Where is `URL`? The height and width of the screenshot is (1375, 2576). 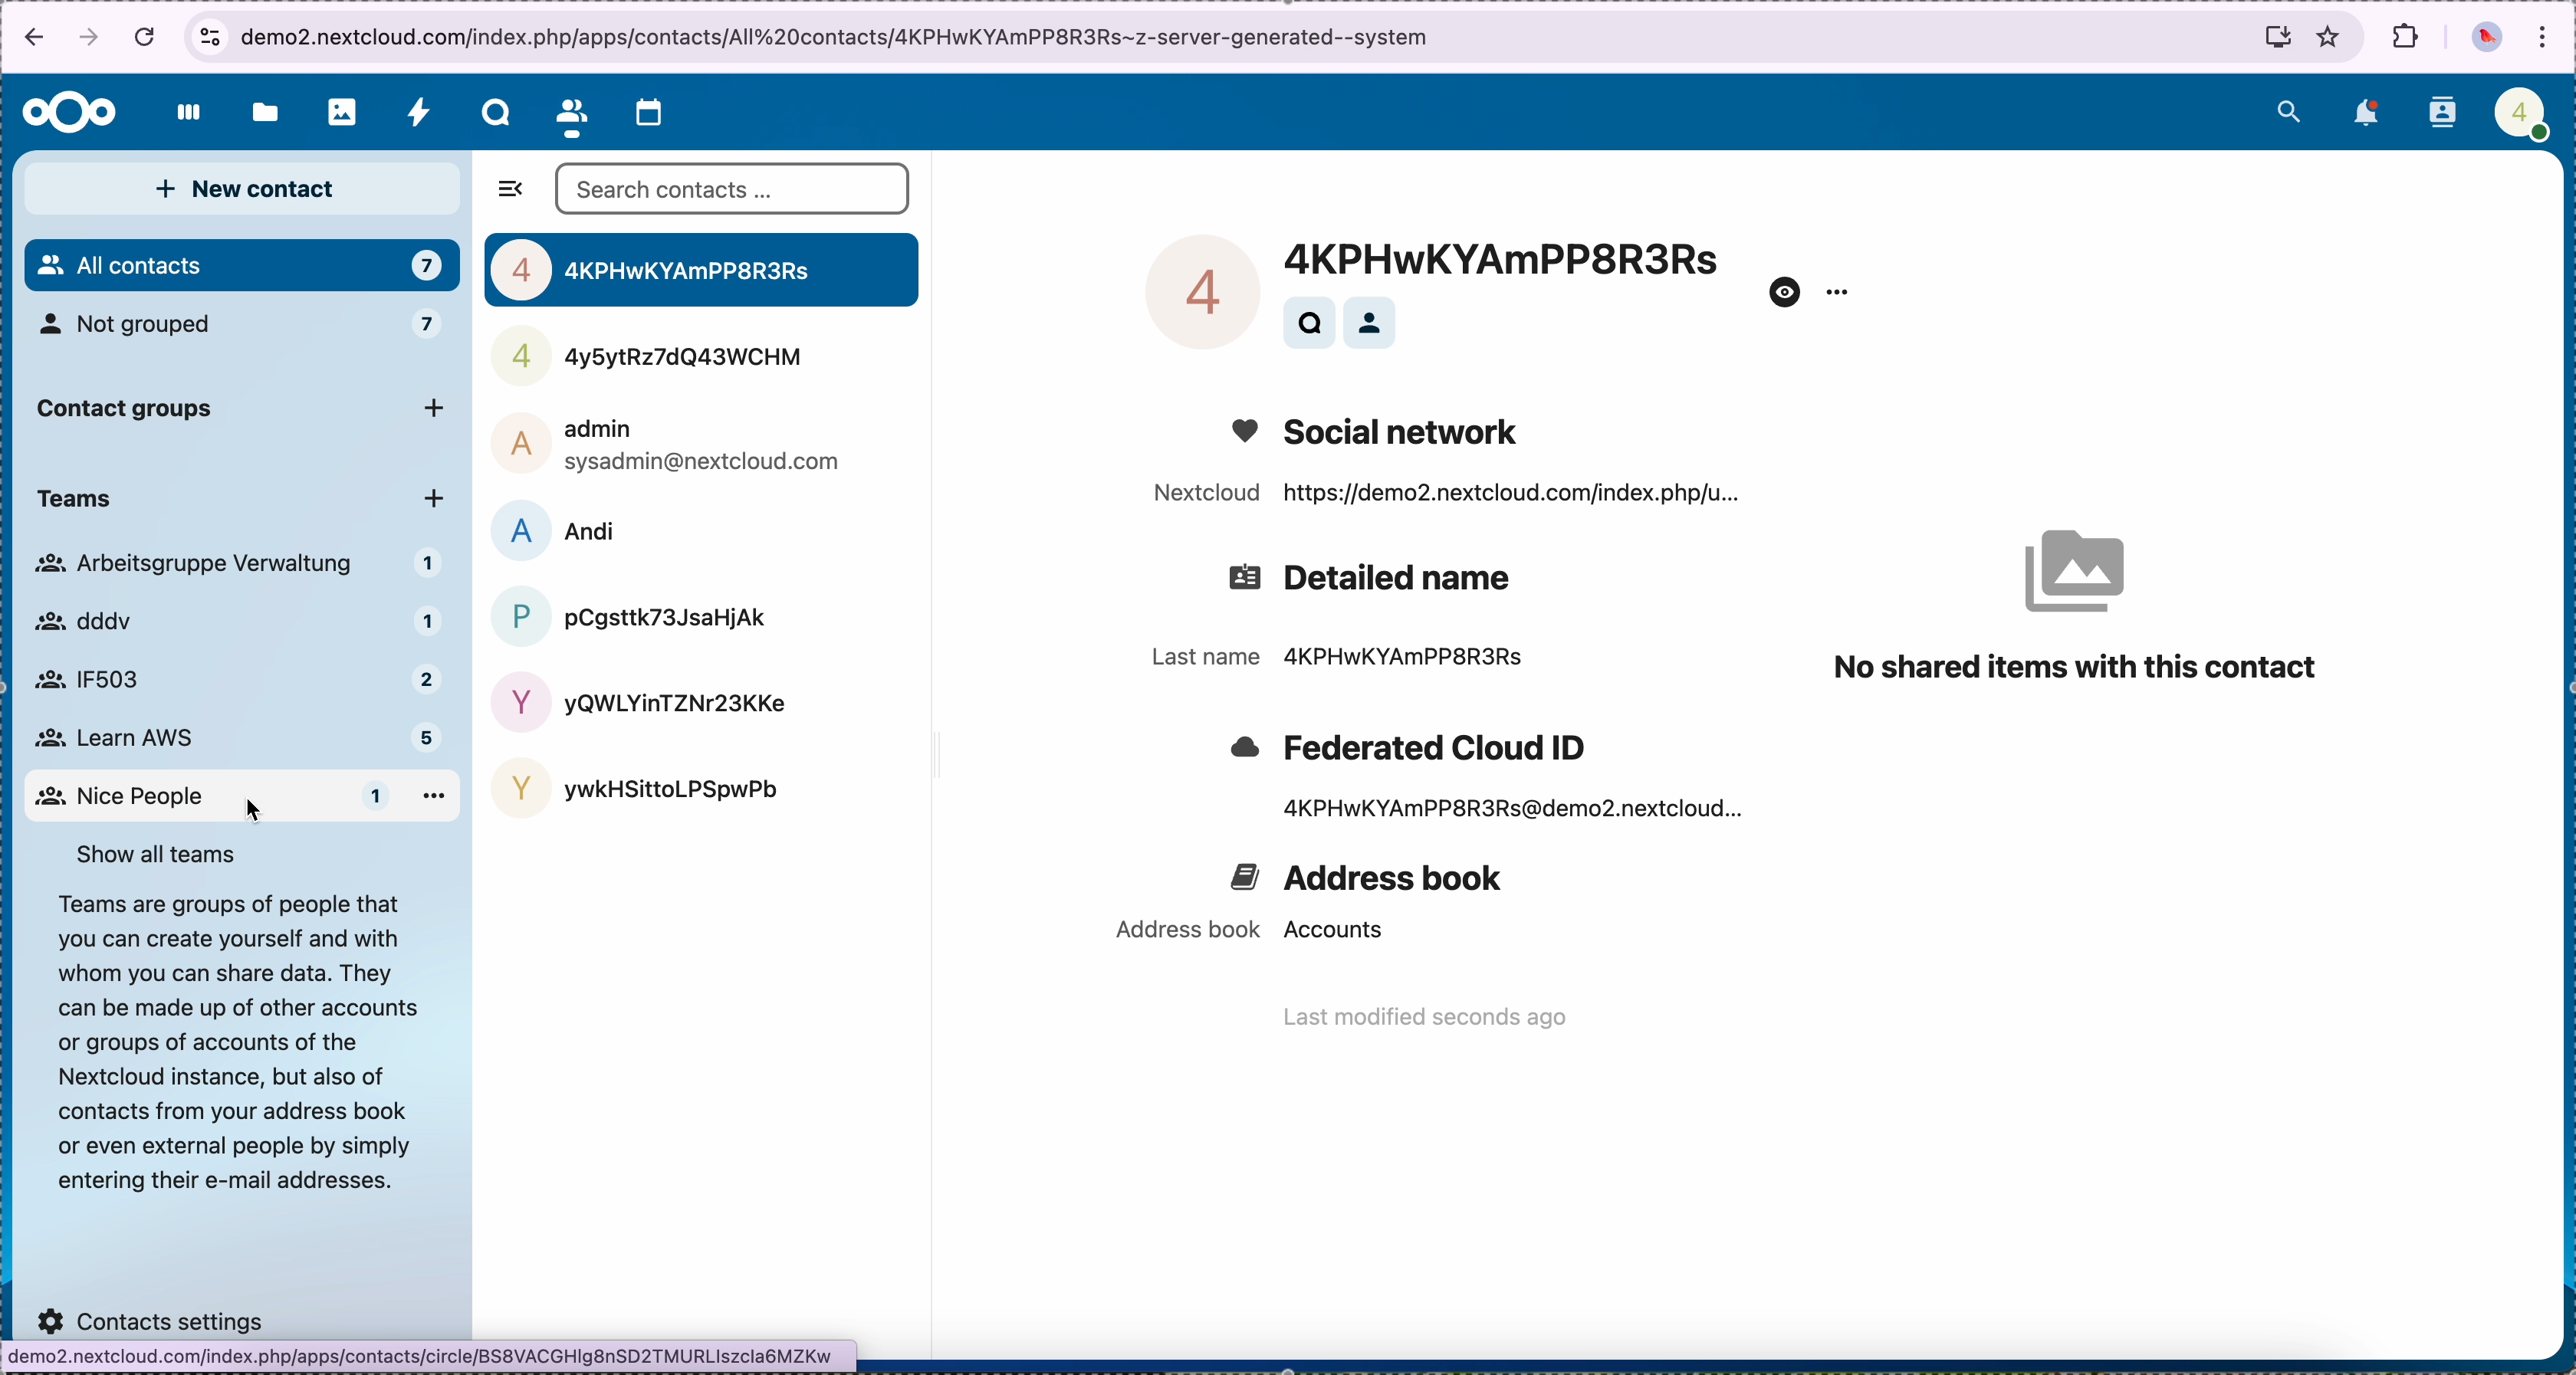
URL is located at coordinates (1515, 812).